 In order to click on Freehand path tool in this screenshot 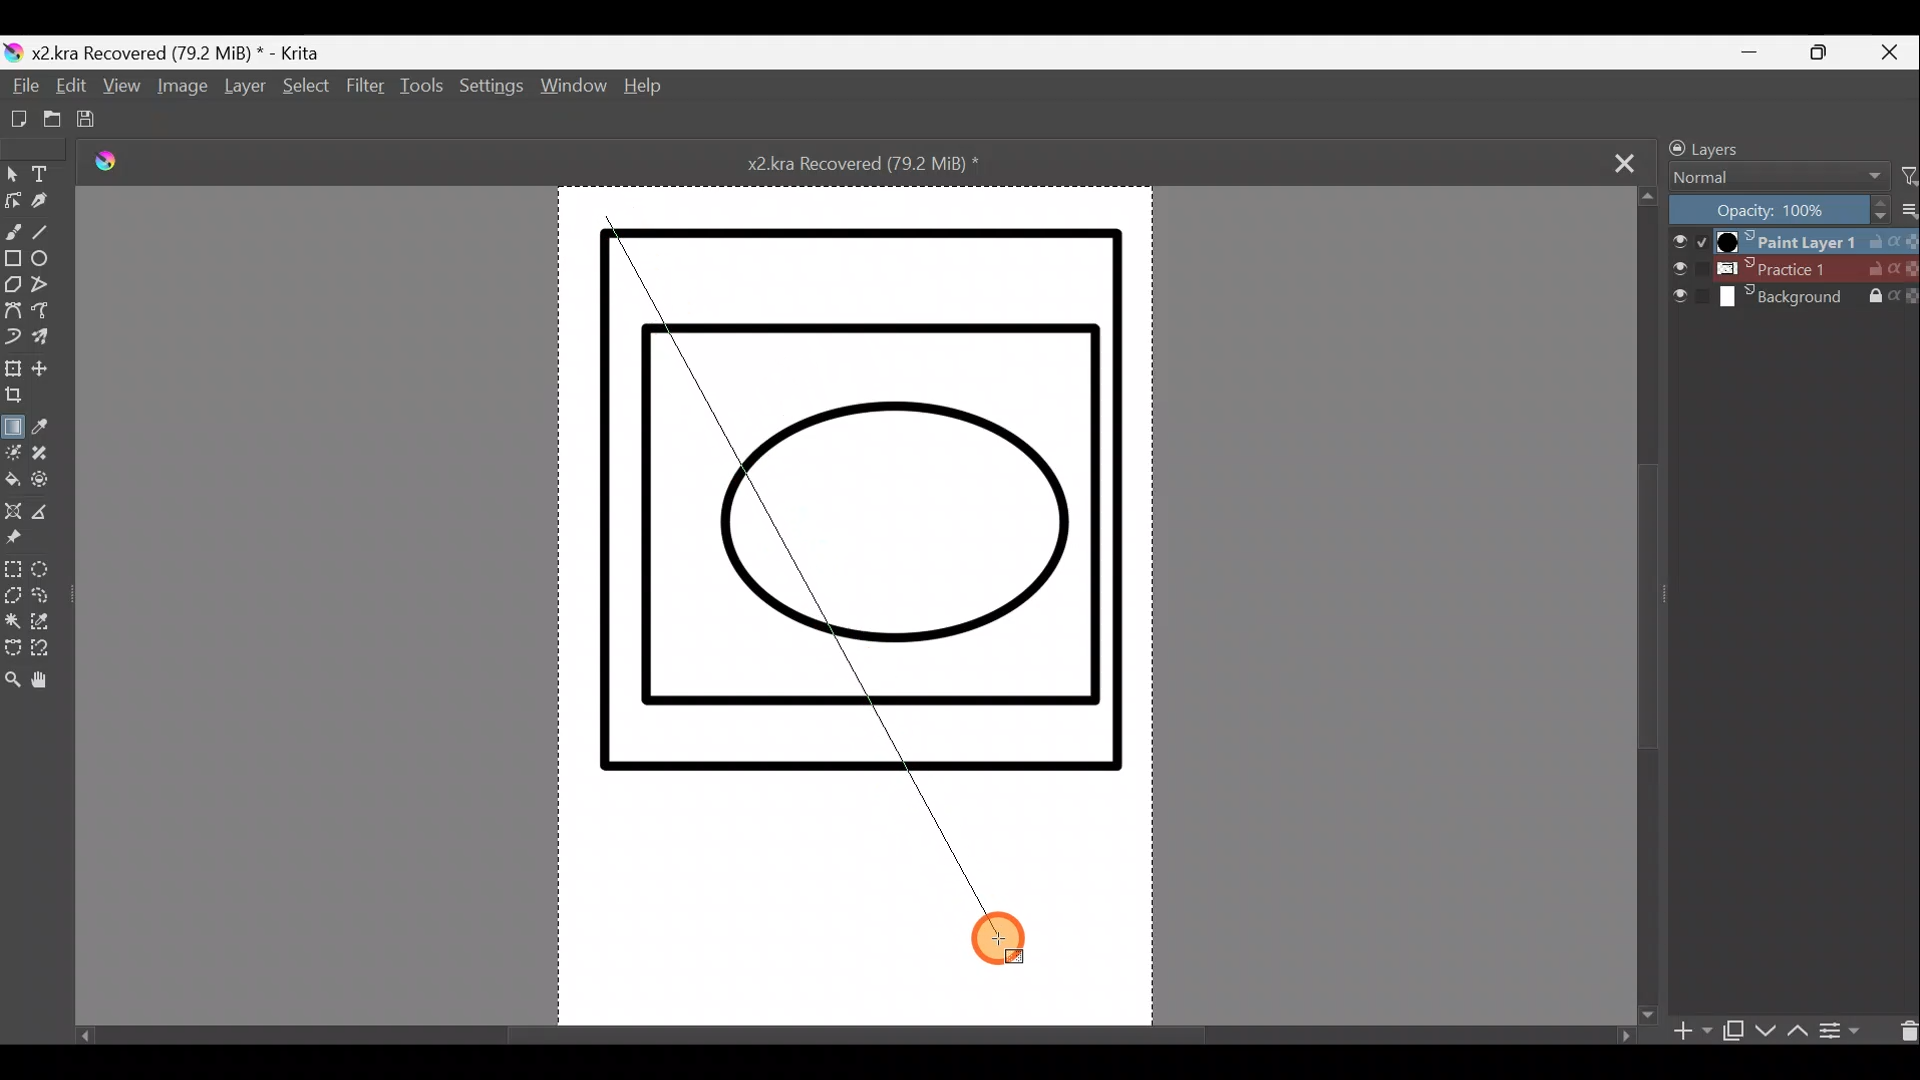, I will do `click(47, 316)`.